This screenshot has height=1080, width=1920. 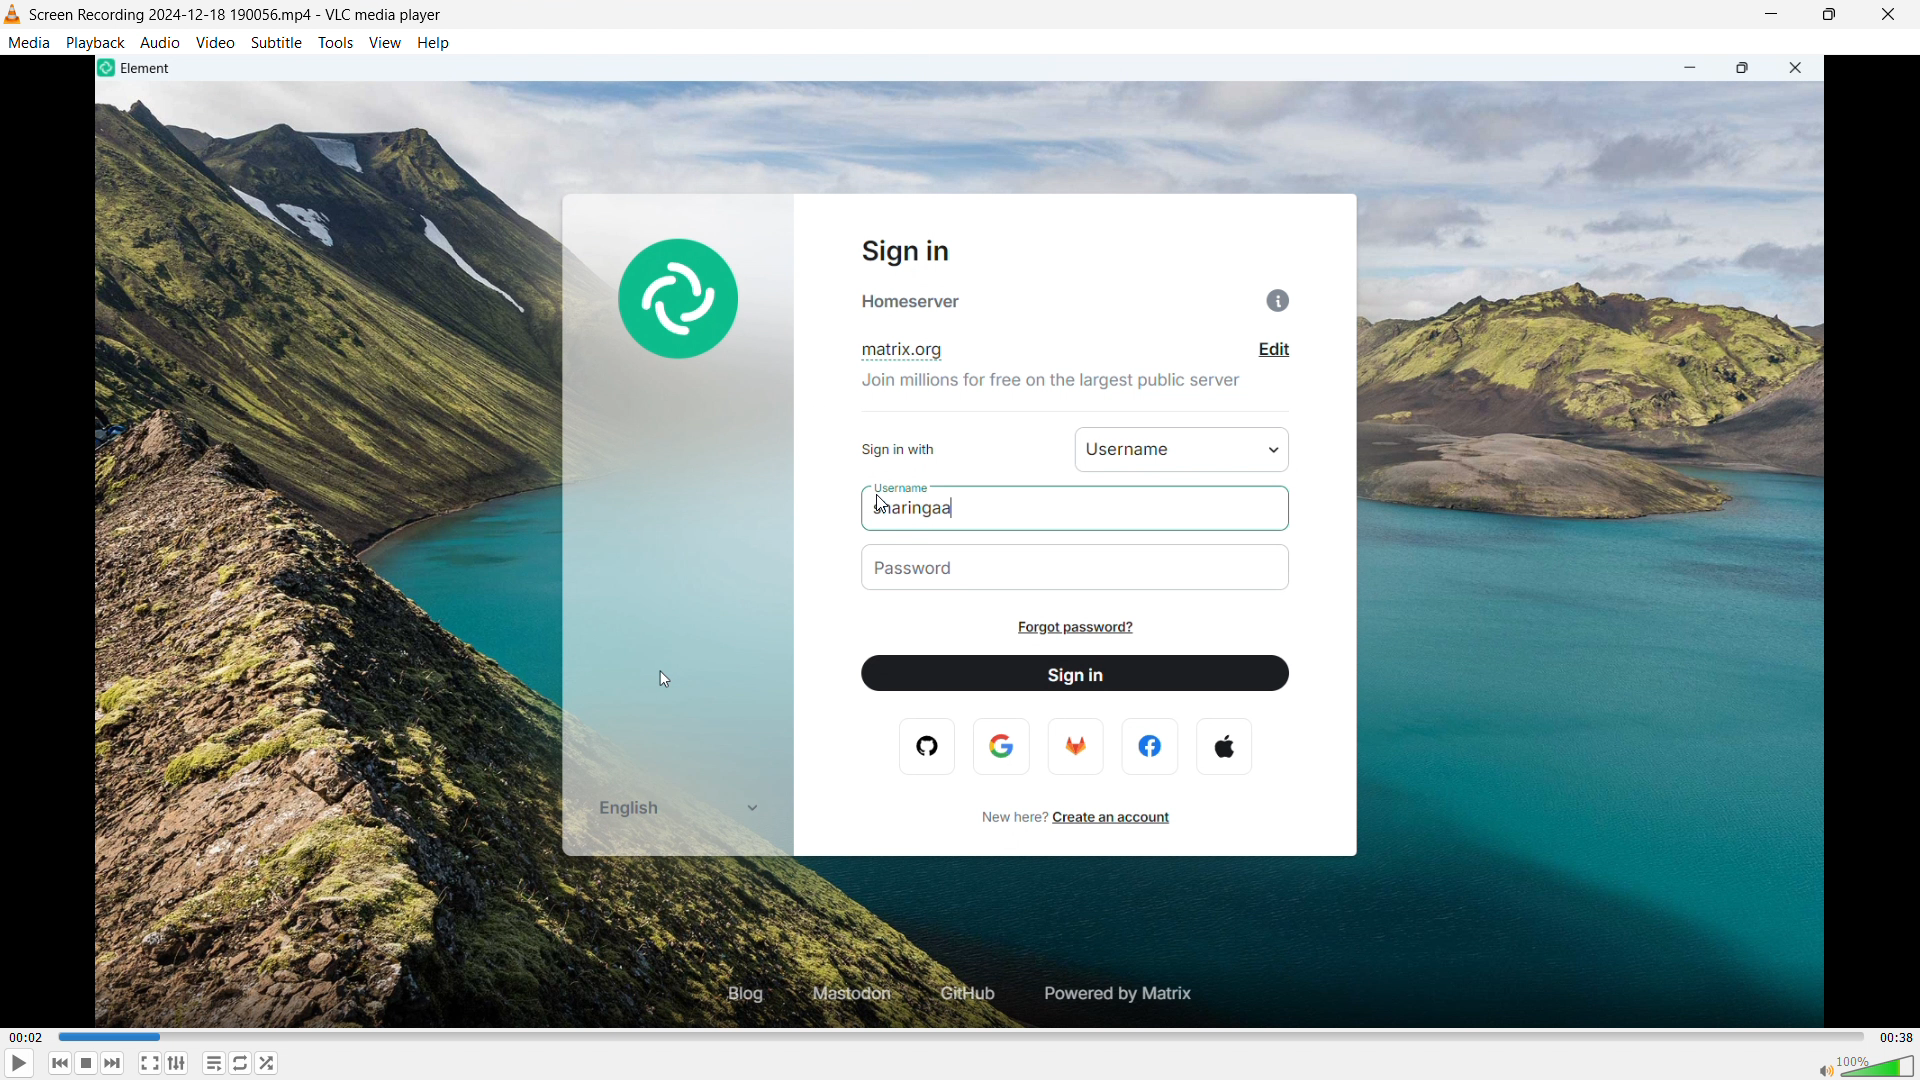 What do you see at coordinates (28, 1036) in the screenshot?
I see `time elapsed-00.02` at bounding box center [28, 1036].